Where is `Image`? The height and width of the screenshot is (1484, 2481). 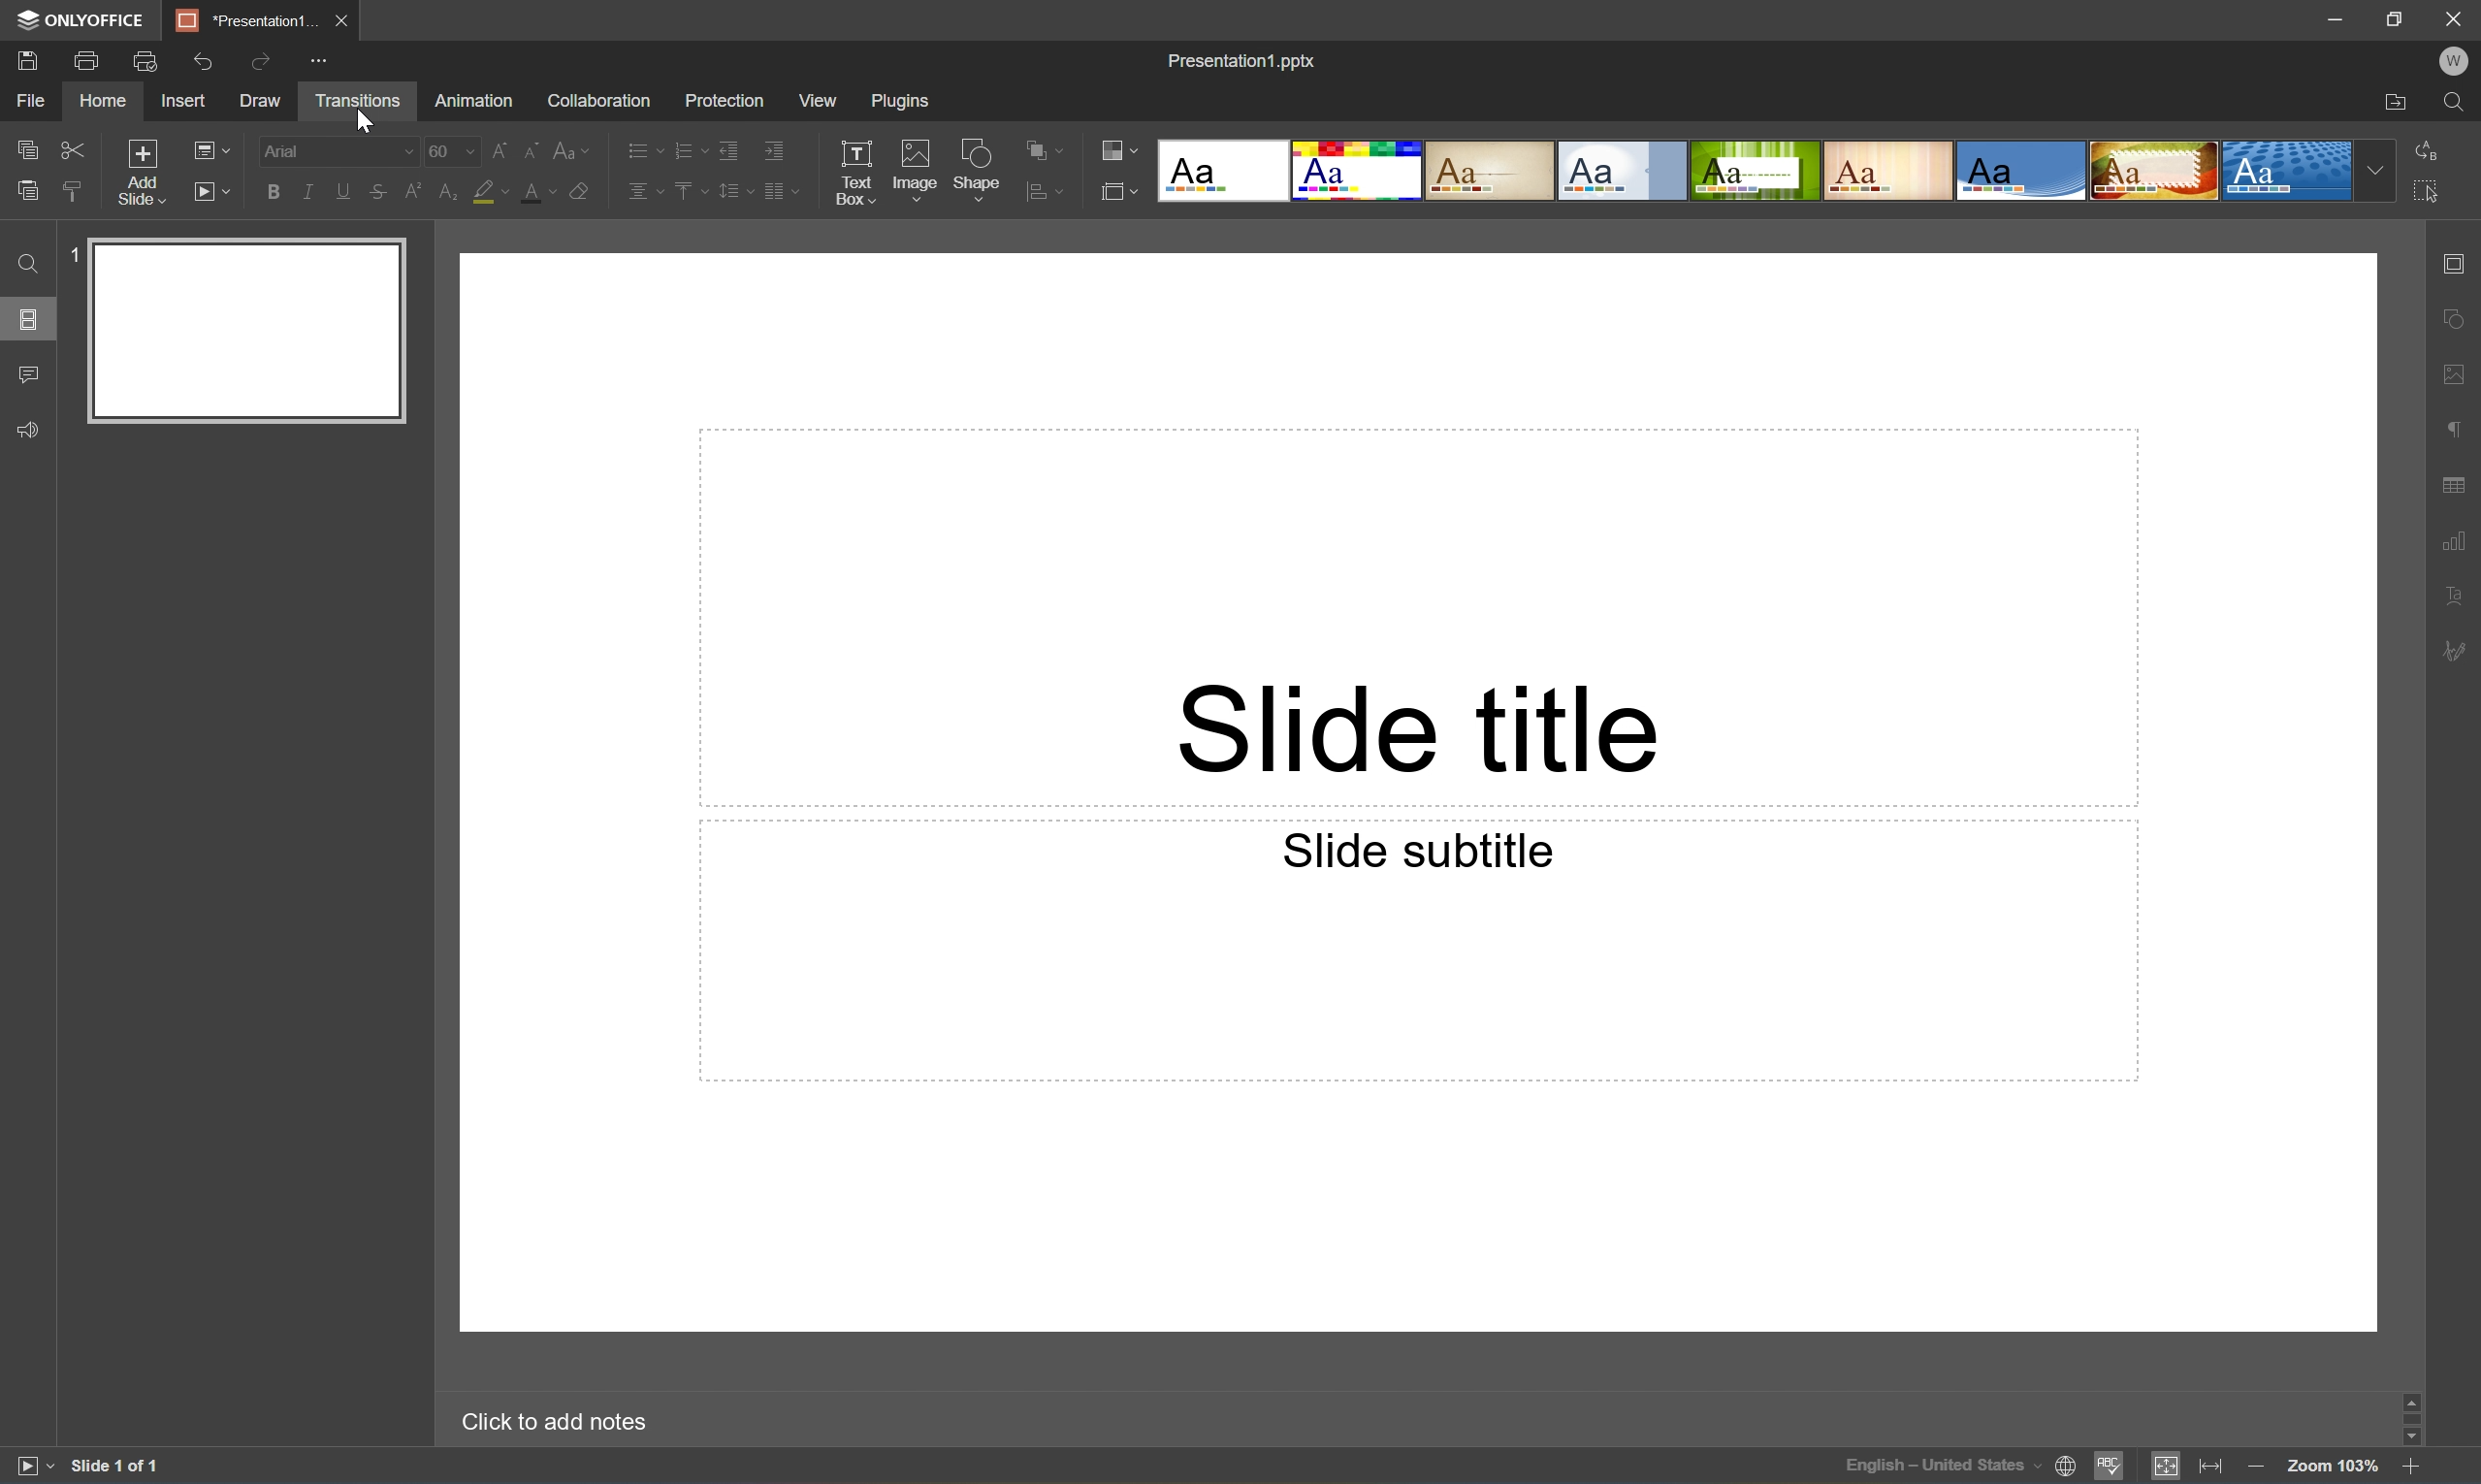 Image is located at coordinates (920, 167).